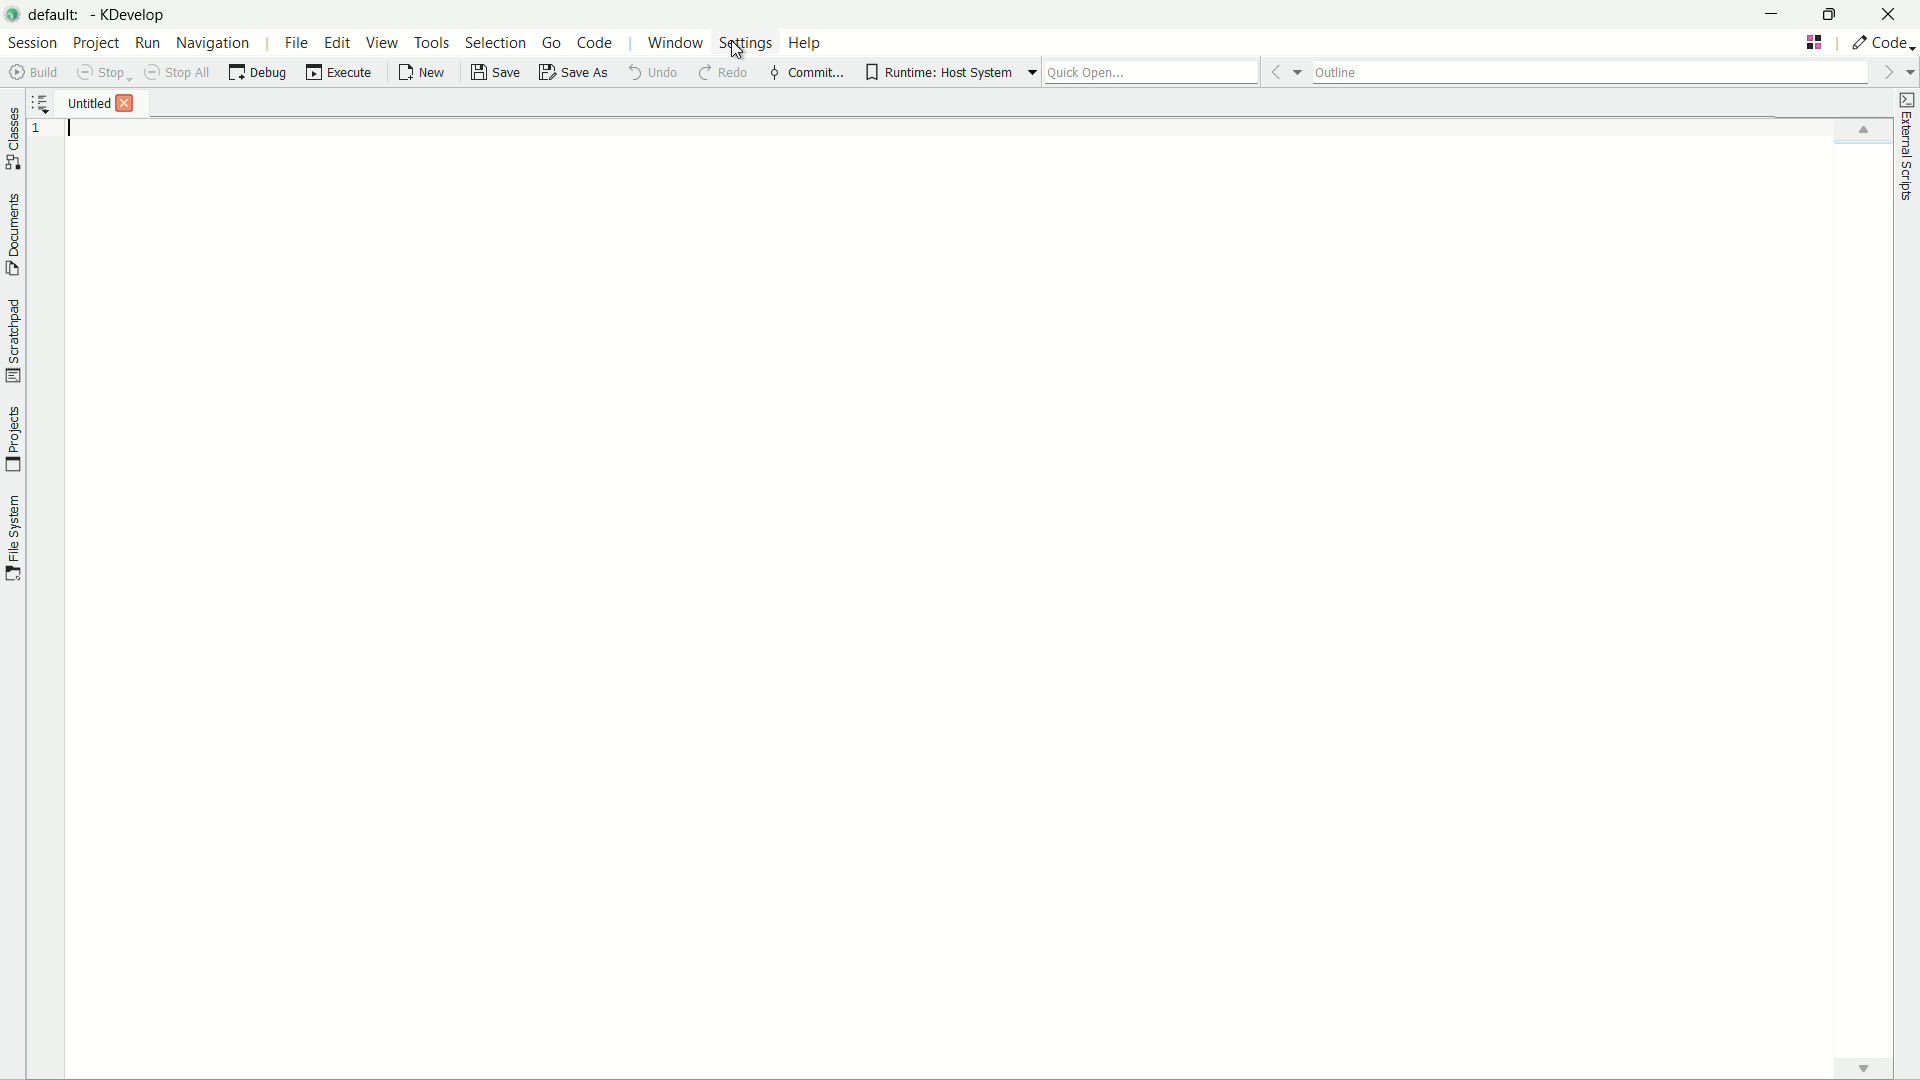 The image size is (1920, 1080). What do you see at coordinates (806, 71) in the screenshot?
I see `commit` at bounding box center [806, 71].